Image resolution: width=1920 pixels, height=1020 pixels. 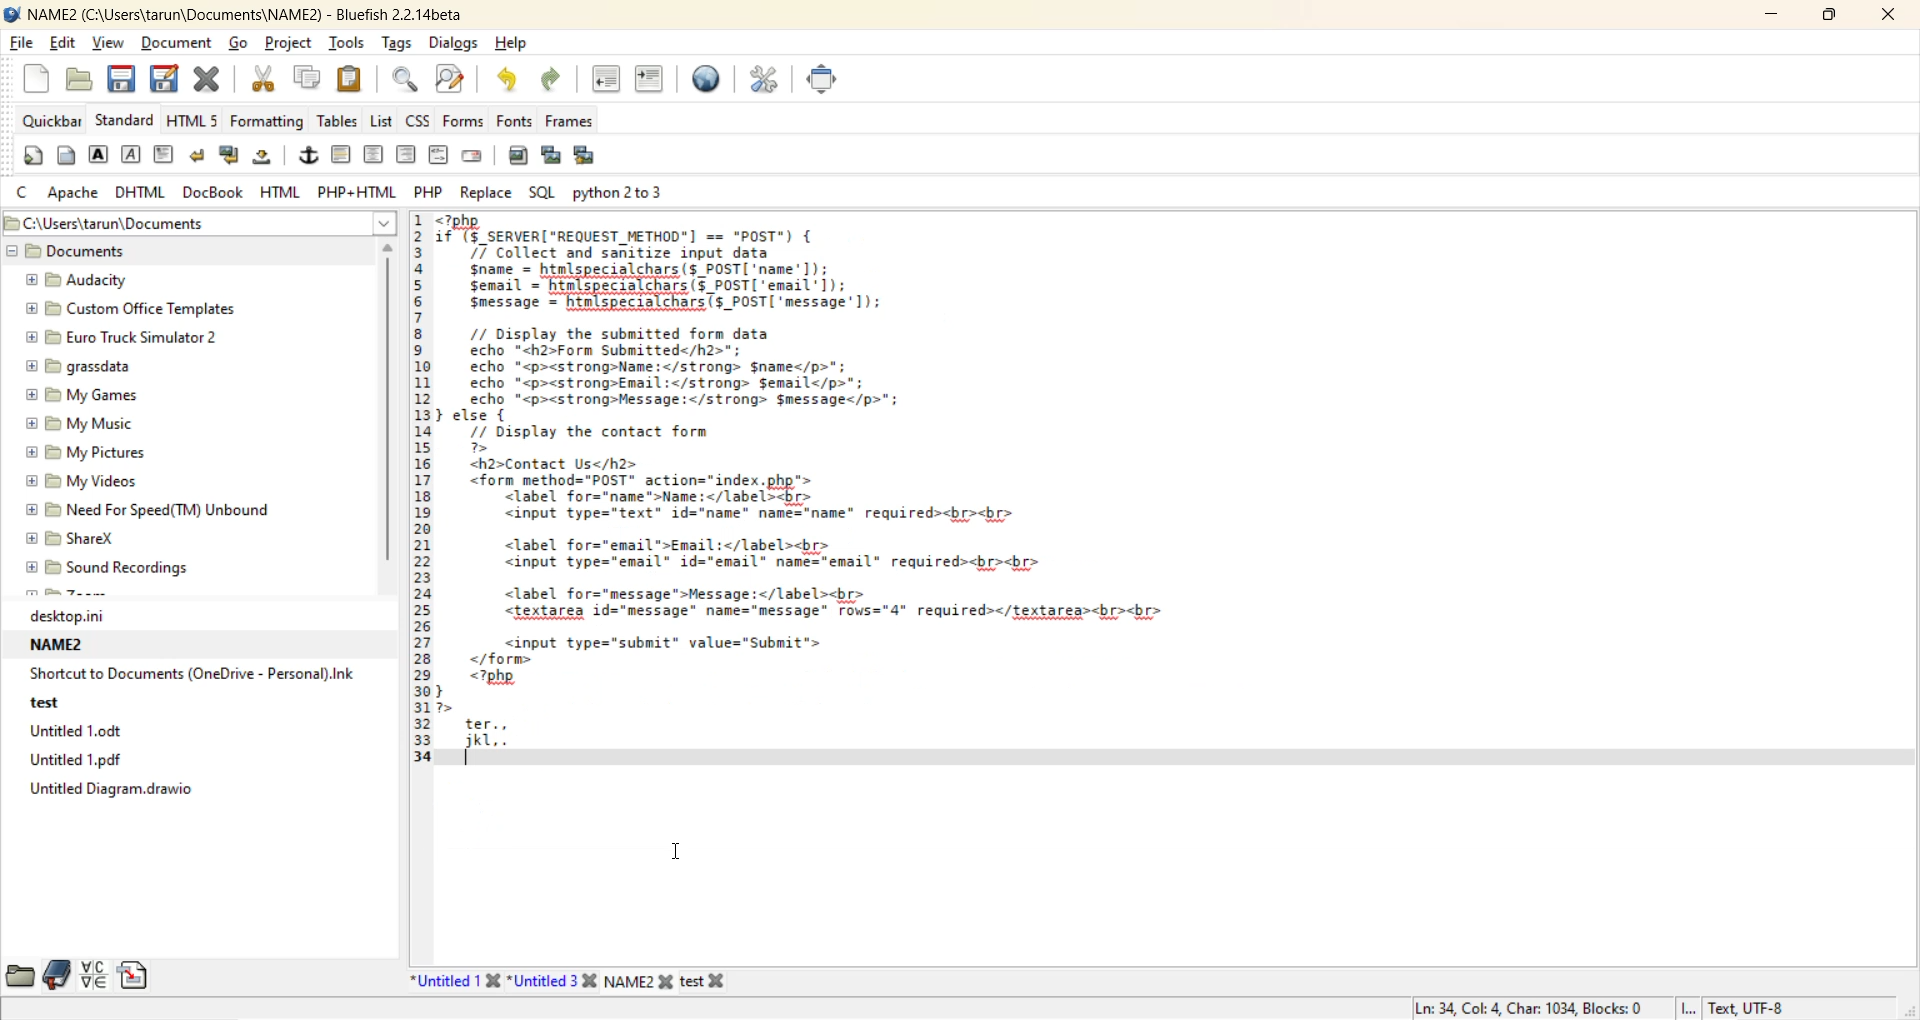 I want to click on project, so click(x=288, y=46).